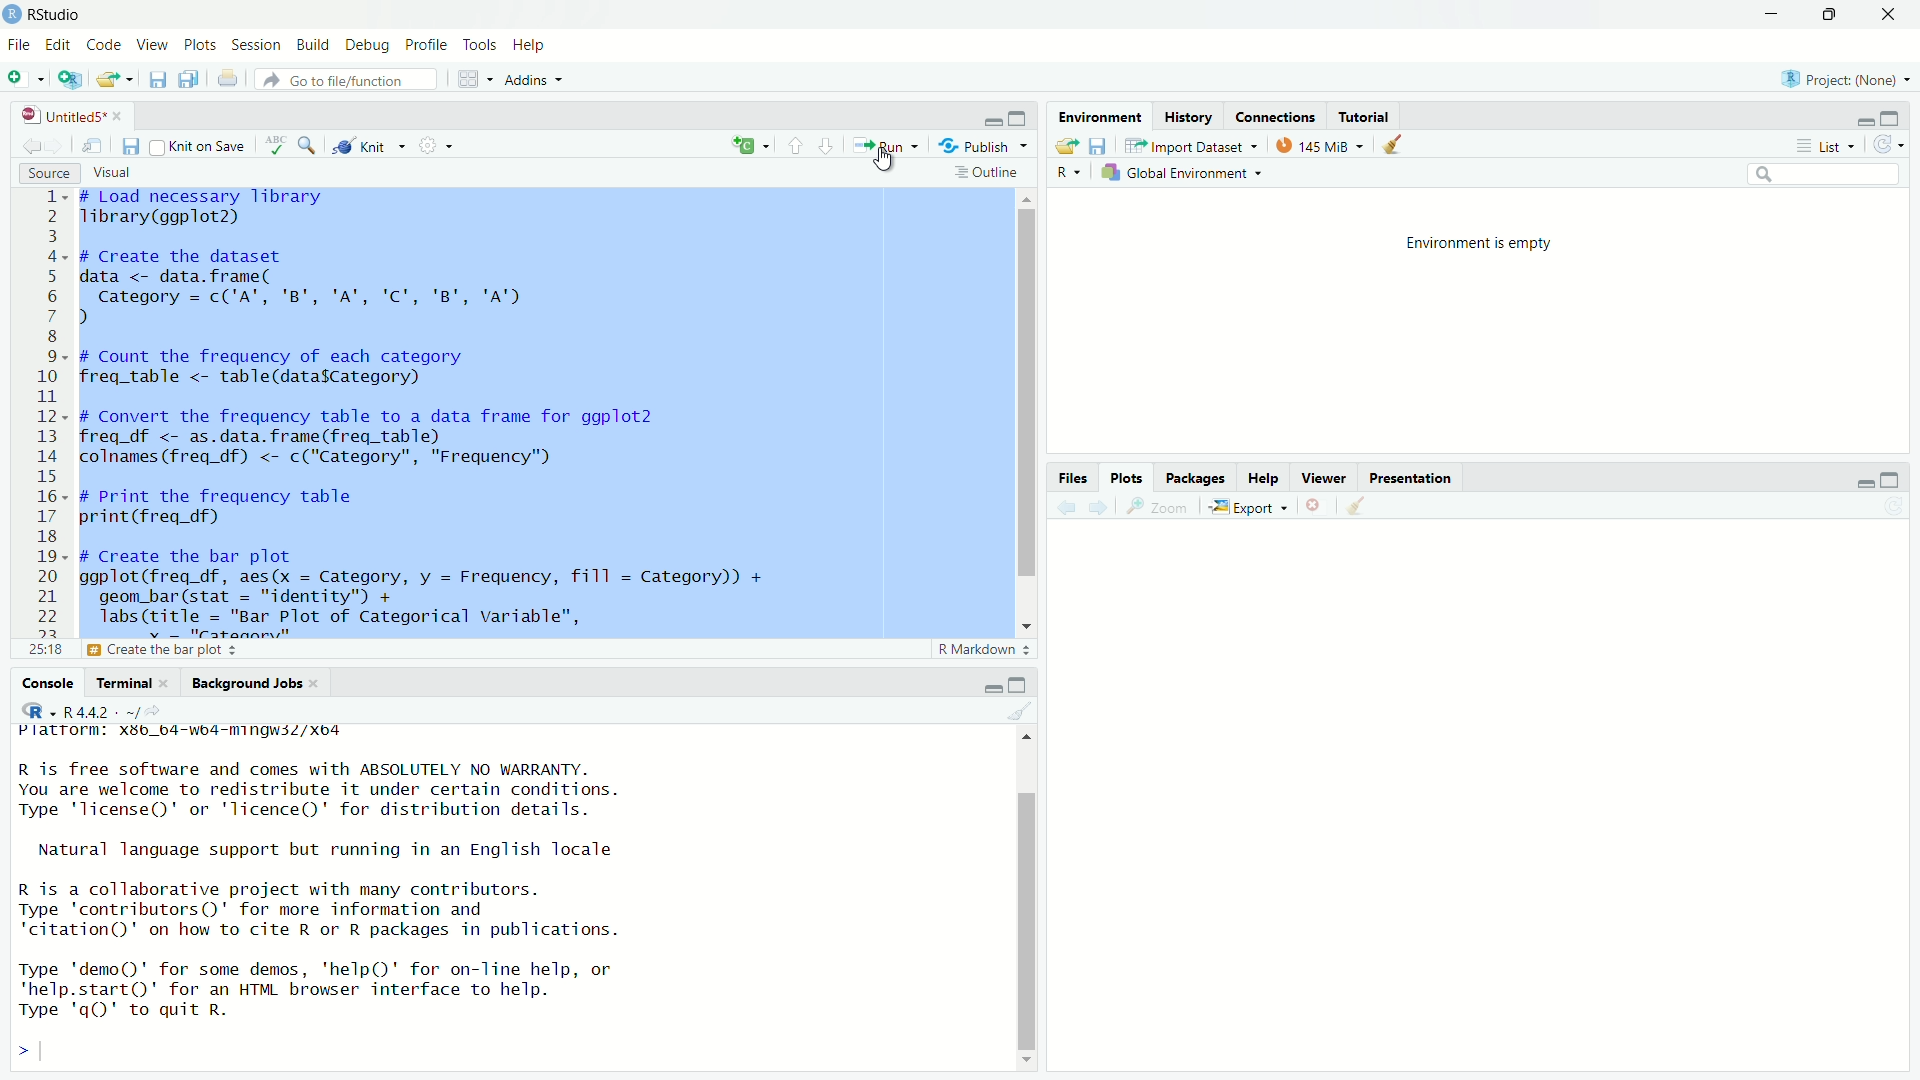  What do you see at coordinates (541, 413) in the screenshot?
I see `code - # Load necessary libraryTibrary(ggplot2)# Create the datasetdata <- data.frame(Category = c('A", 'B', 'A", 'C', 'B', 'A"))# Count the frequency of each categoryfreq_table <- table(datasCategory) I# Convert the frequency table to a data frame for ggplot2freq_df <- as.data.frame(freq_table)colnames (freq_df) <- c("Category", "Frequency")# Print the frequency tableprint(freq_df)# Create the bar plotggplot(freq_df, aes(x = Category, y = Frequency, fill = Category)) +geom_bar(stat = "identity") +labs(title = "Bar Plot of Categorical variable",` at bounding box center [541, 413].